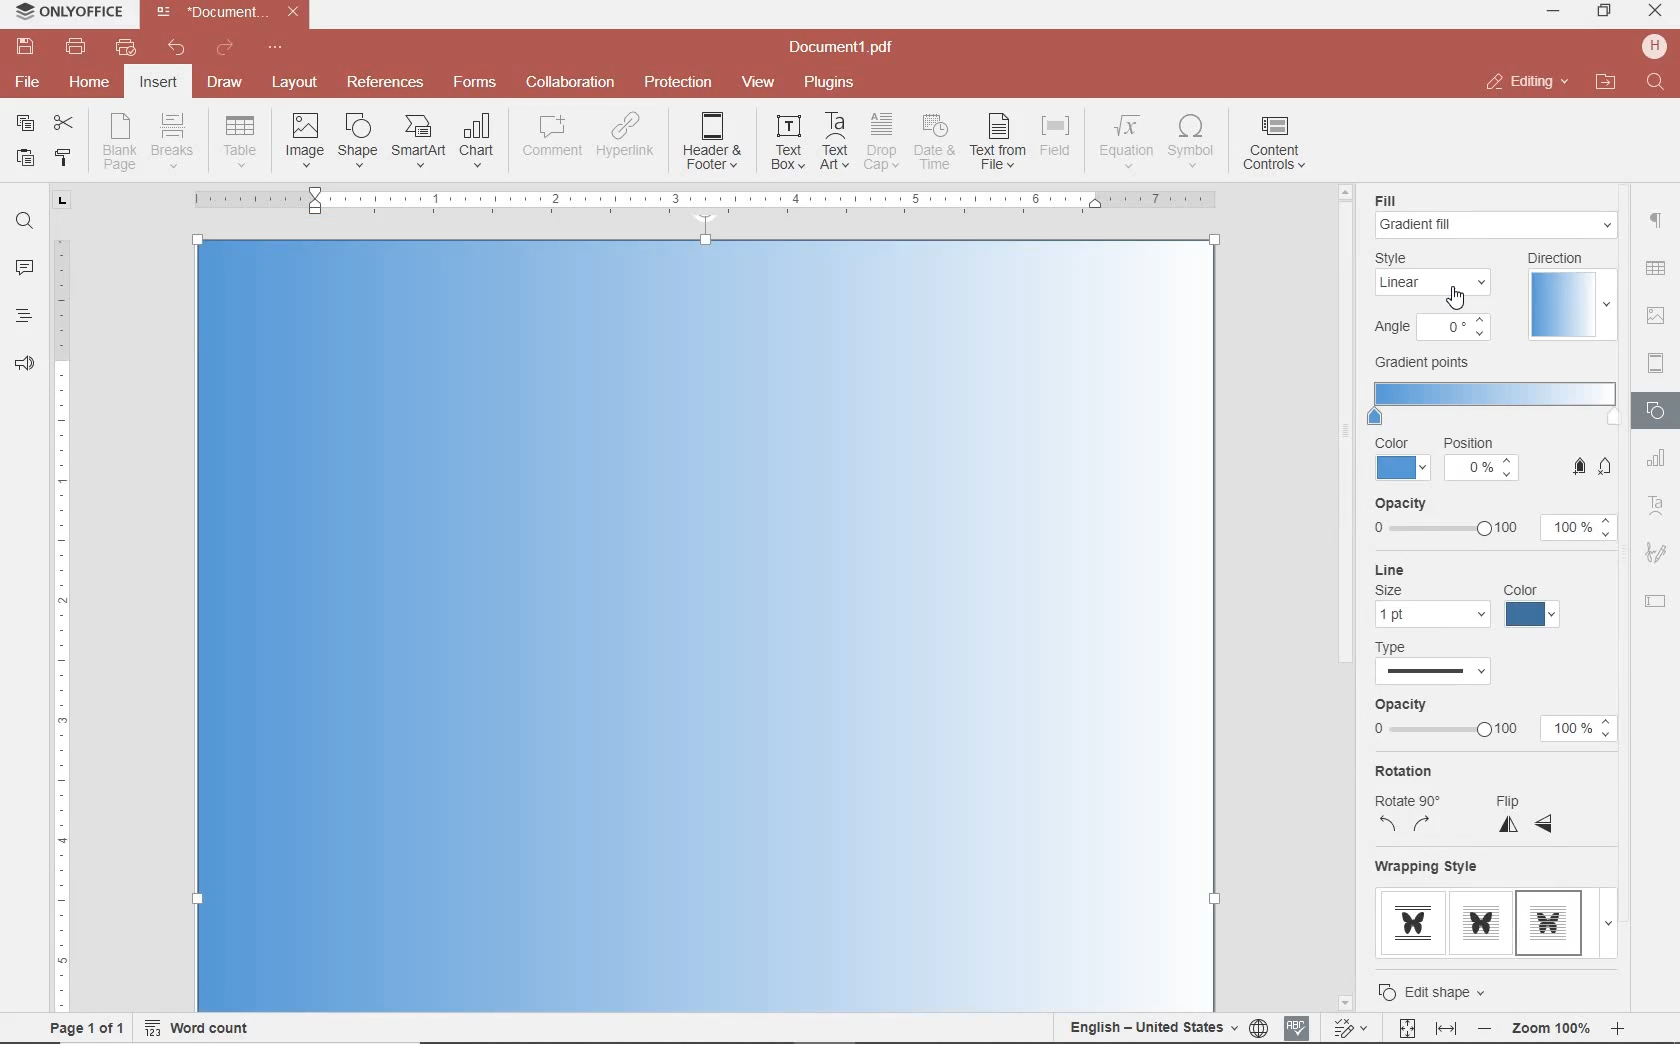  What do you see at coordinates (1437, 328) in the screenshot?
I see `PICTURE OR TEXTURE` at bounding box center [1437, 328].